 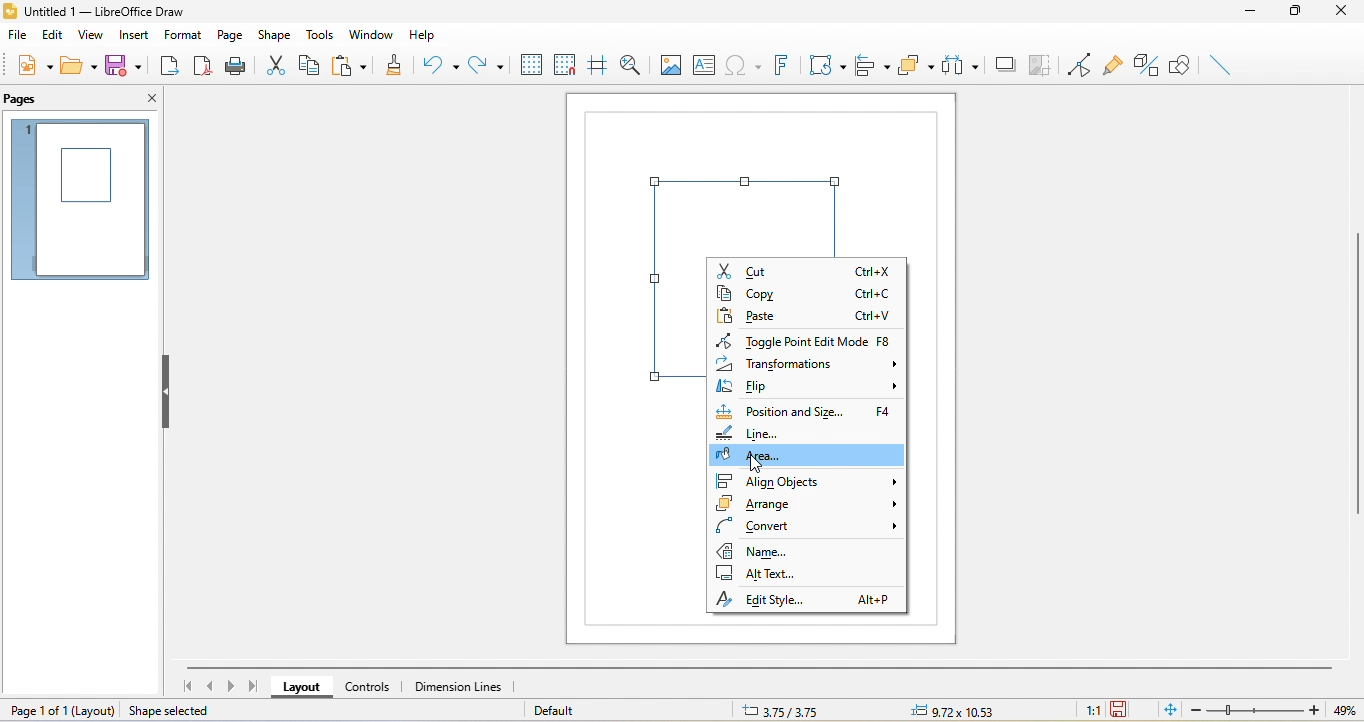 I want to click on layout, so click(x=303, y=687).